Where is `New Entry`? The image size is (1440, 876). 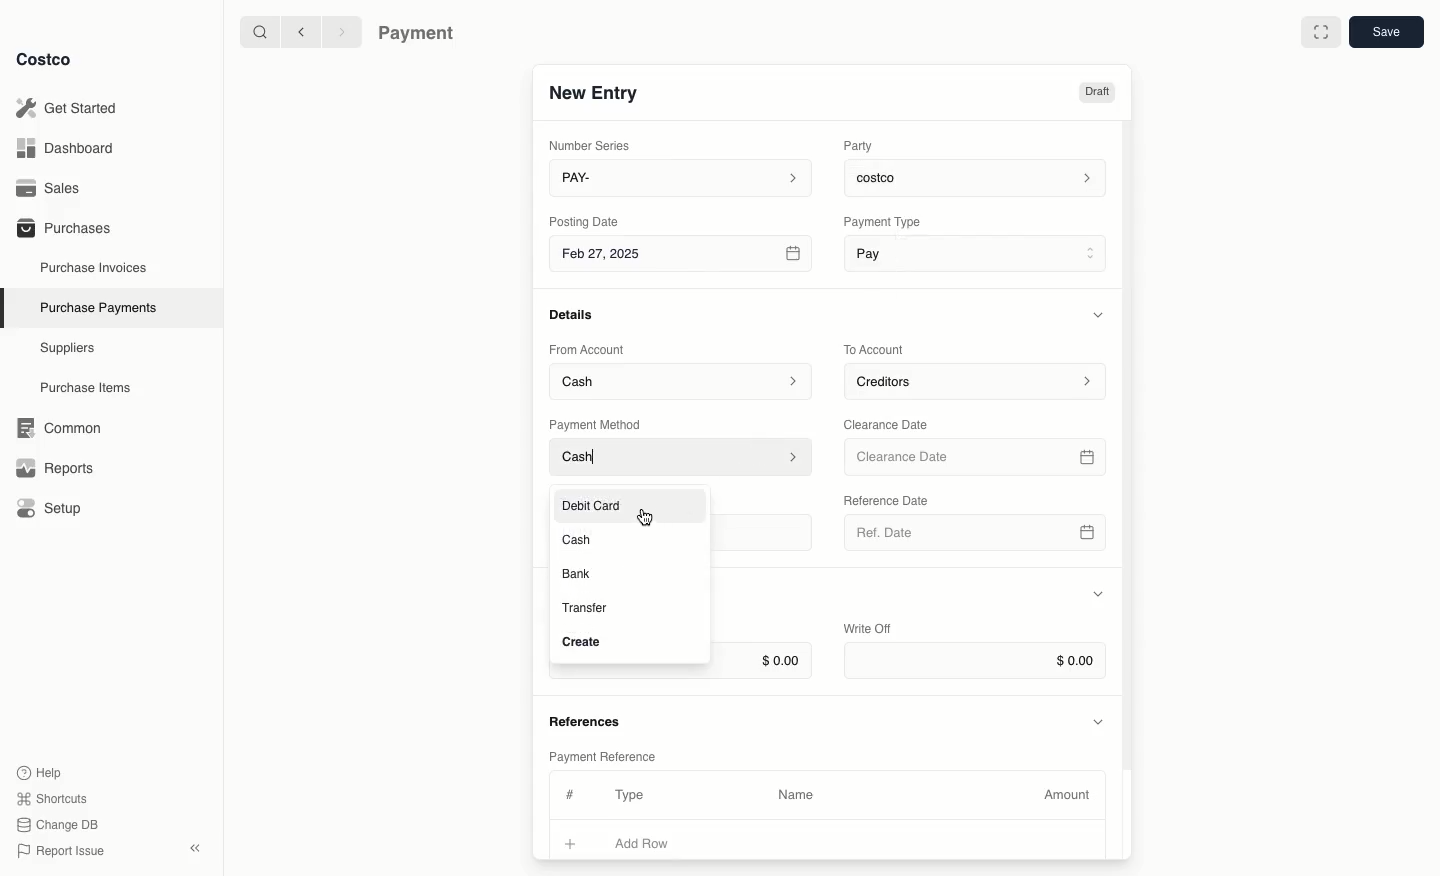
New Entry is located at coordinates (595, 92).